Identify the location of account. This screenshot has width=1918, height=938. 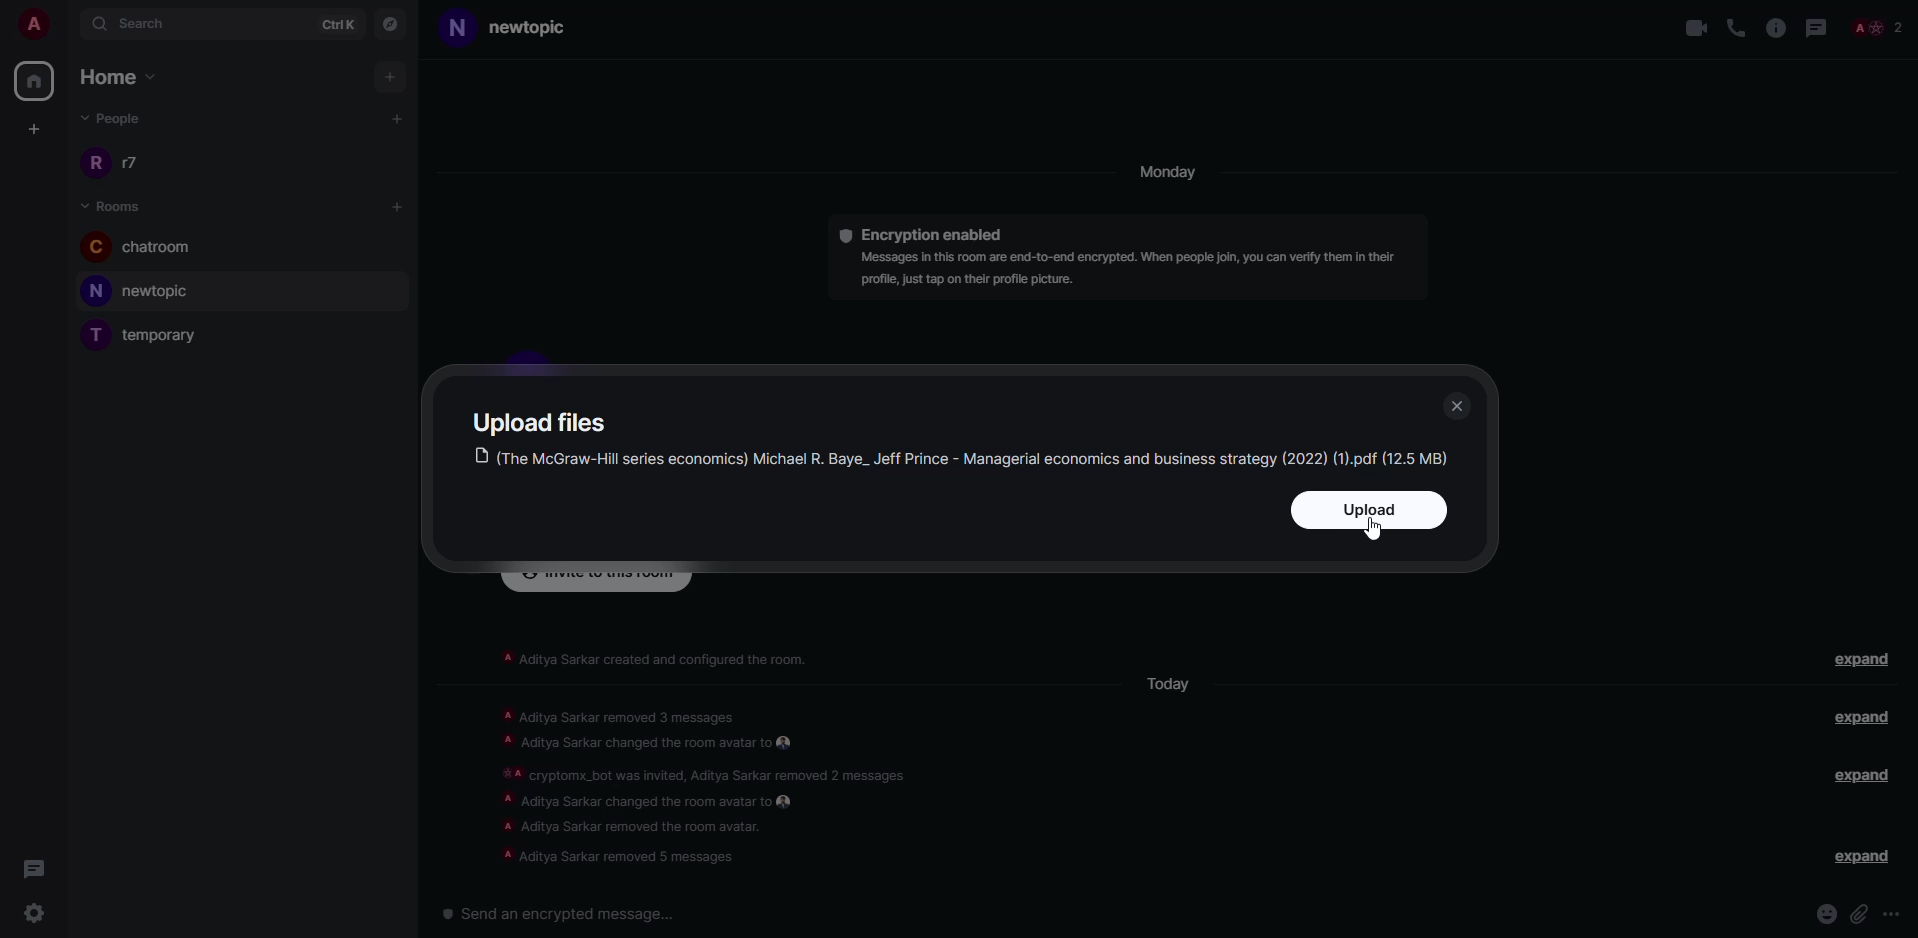
(30, 20).